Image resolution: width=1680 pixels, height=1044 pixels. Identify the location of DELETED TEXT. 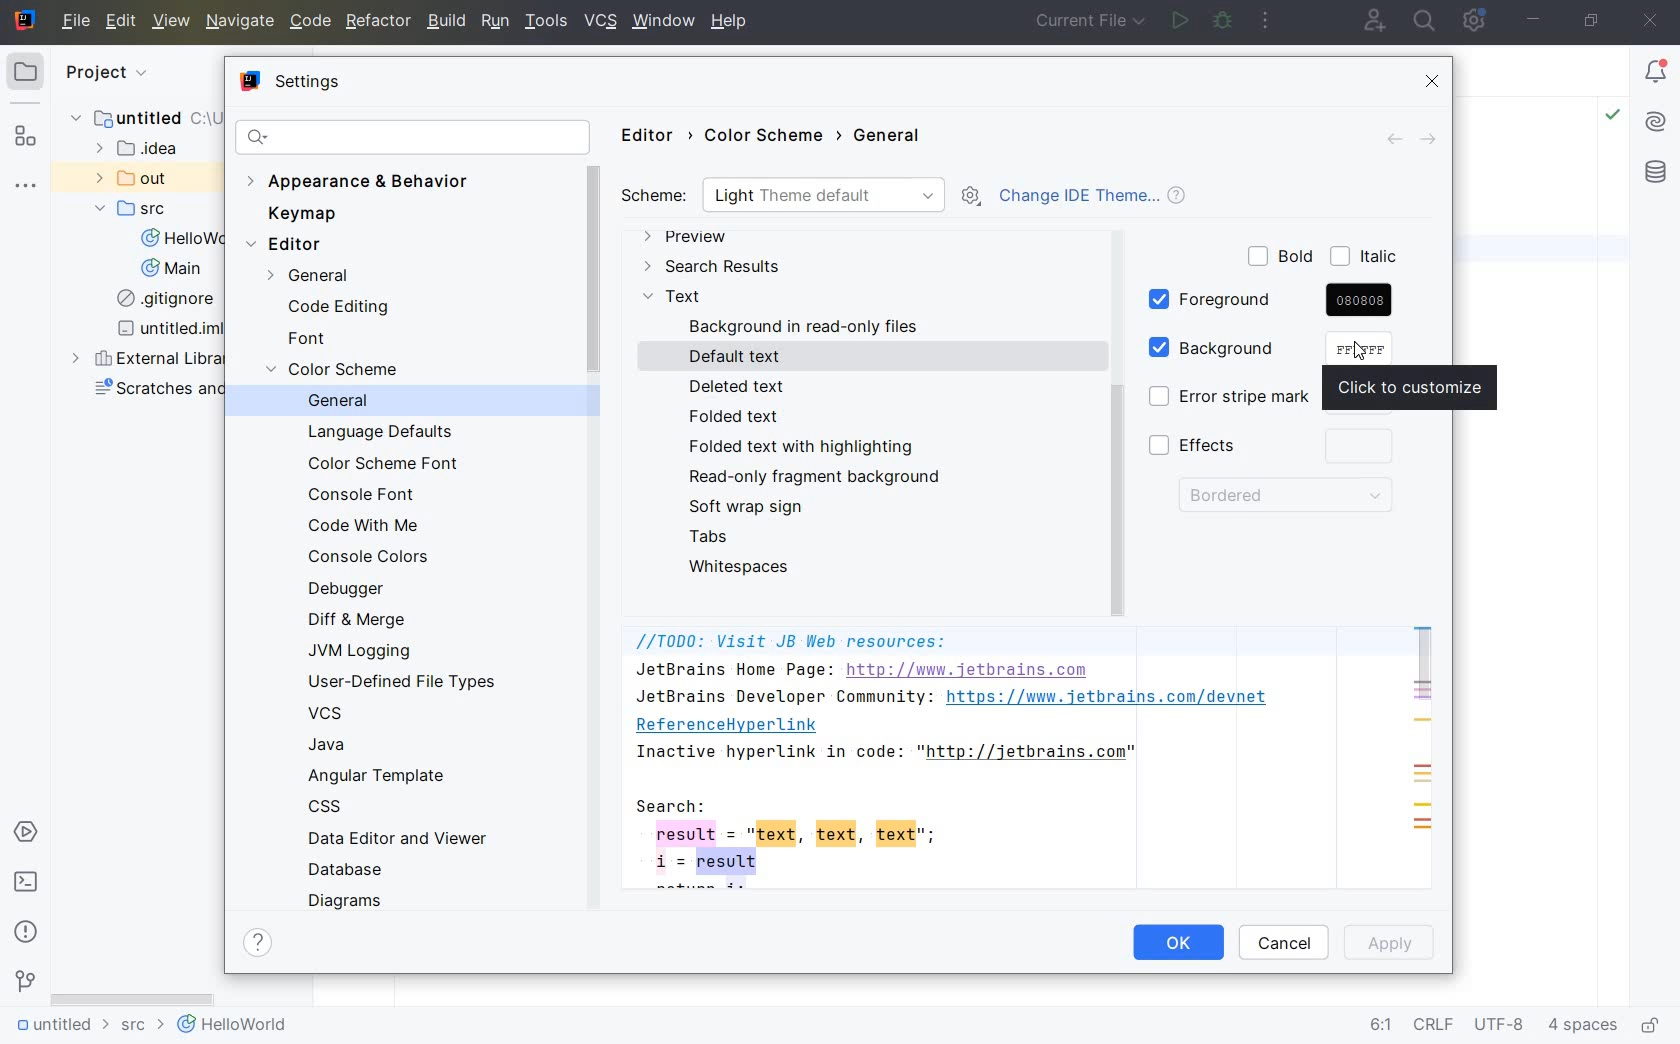
(736, 385).